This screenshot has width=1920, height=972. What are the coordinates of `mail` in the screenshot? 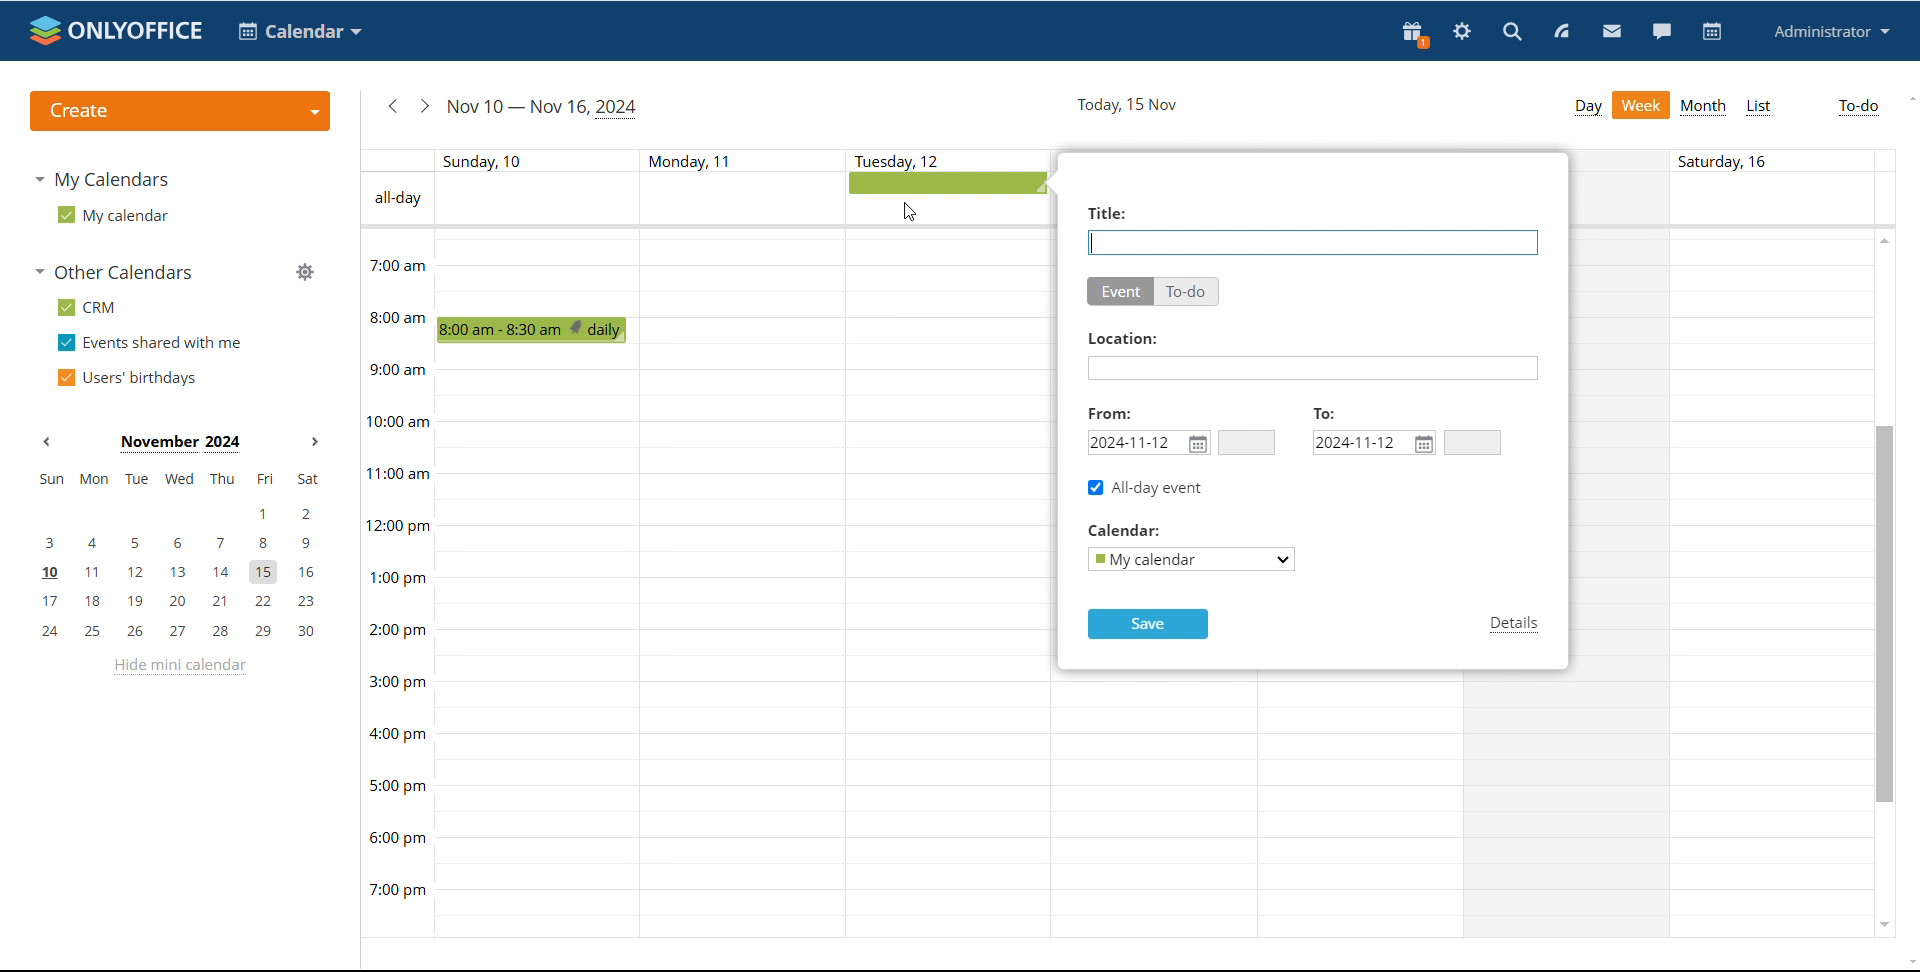 It's located at (1612, 31).